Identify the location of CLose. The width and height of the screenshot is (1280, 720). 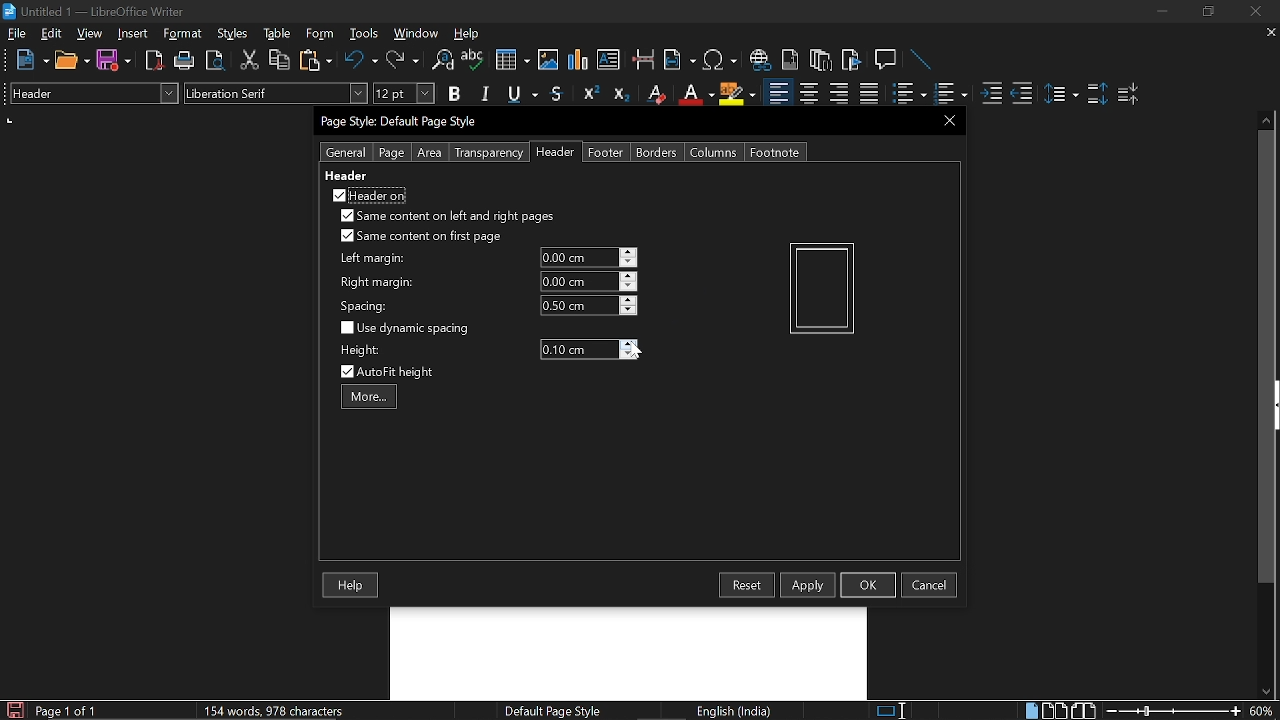
(947, 120).